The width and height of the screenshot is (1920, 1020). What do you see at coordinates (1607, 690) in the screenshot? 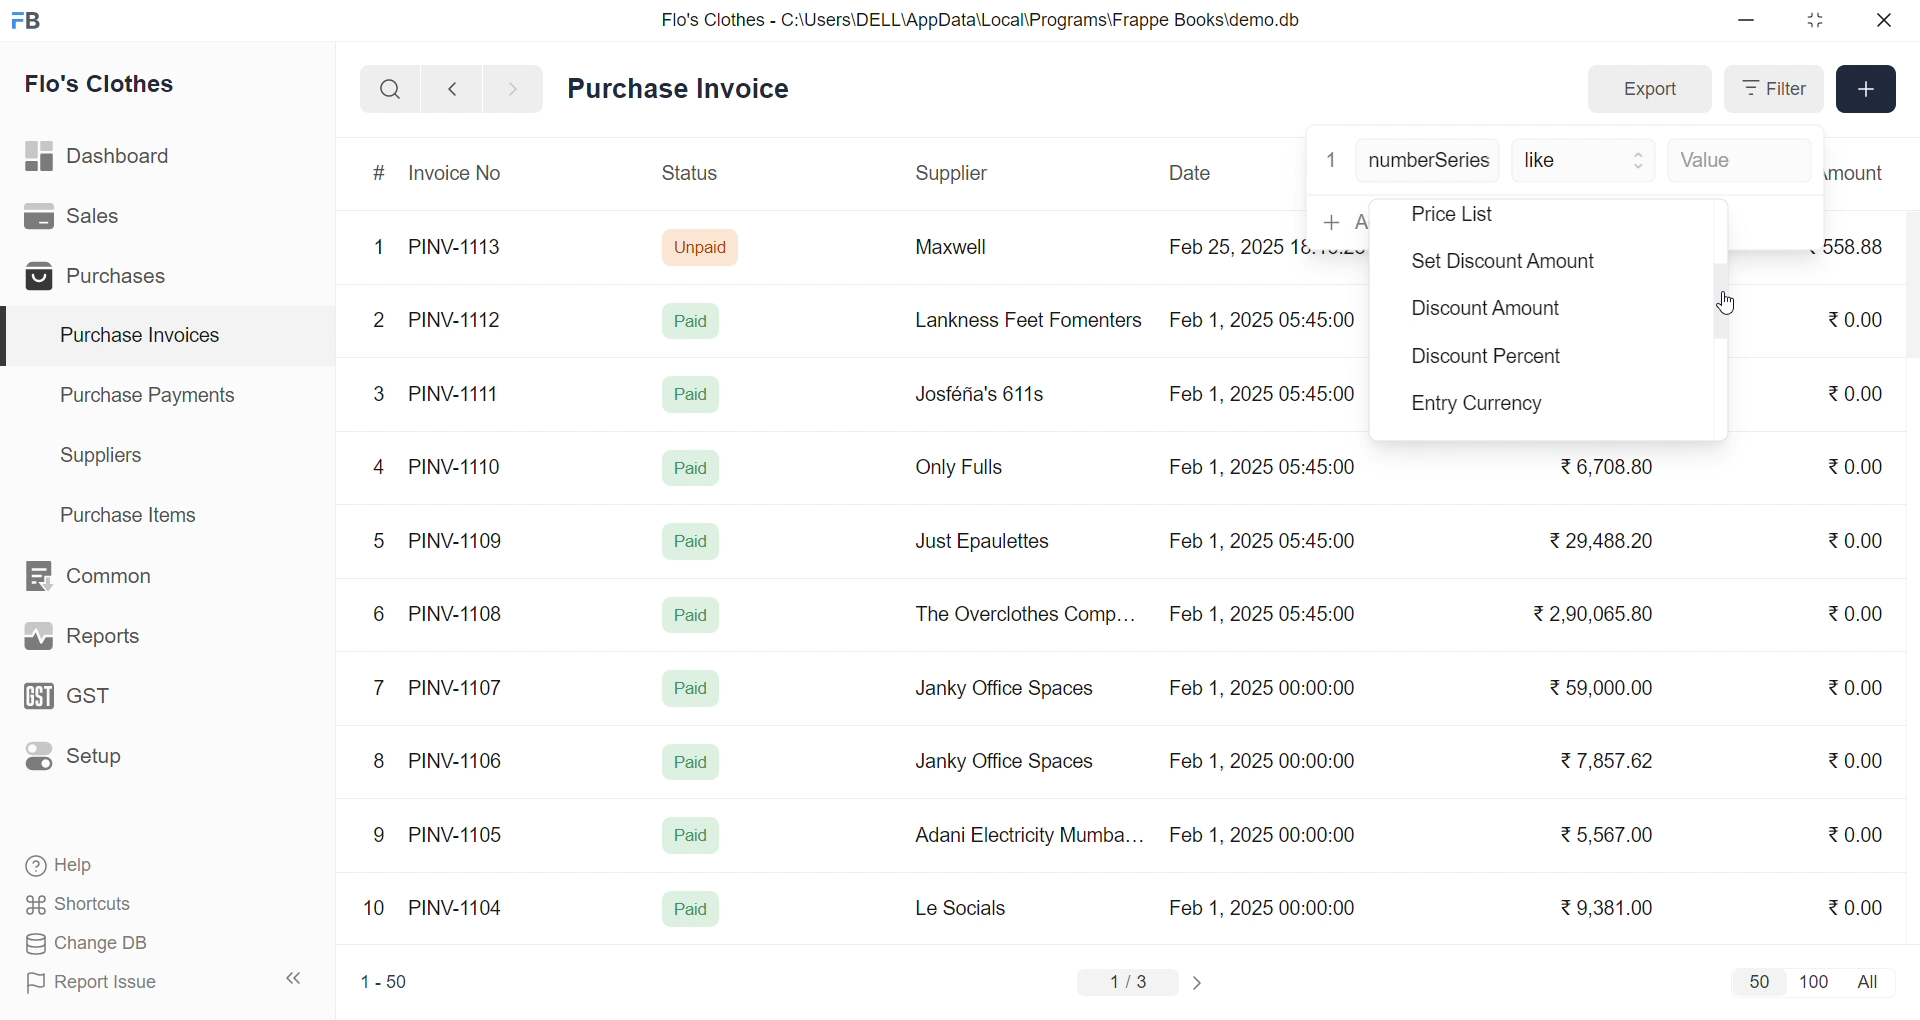
I see `₹ 59,000.00` at bounding box center [1607, 690].